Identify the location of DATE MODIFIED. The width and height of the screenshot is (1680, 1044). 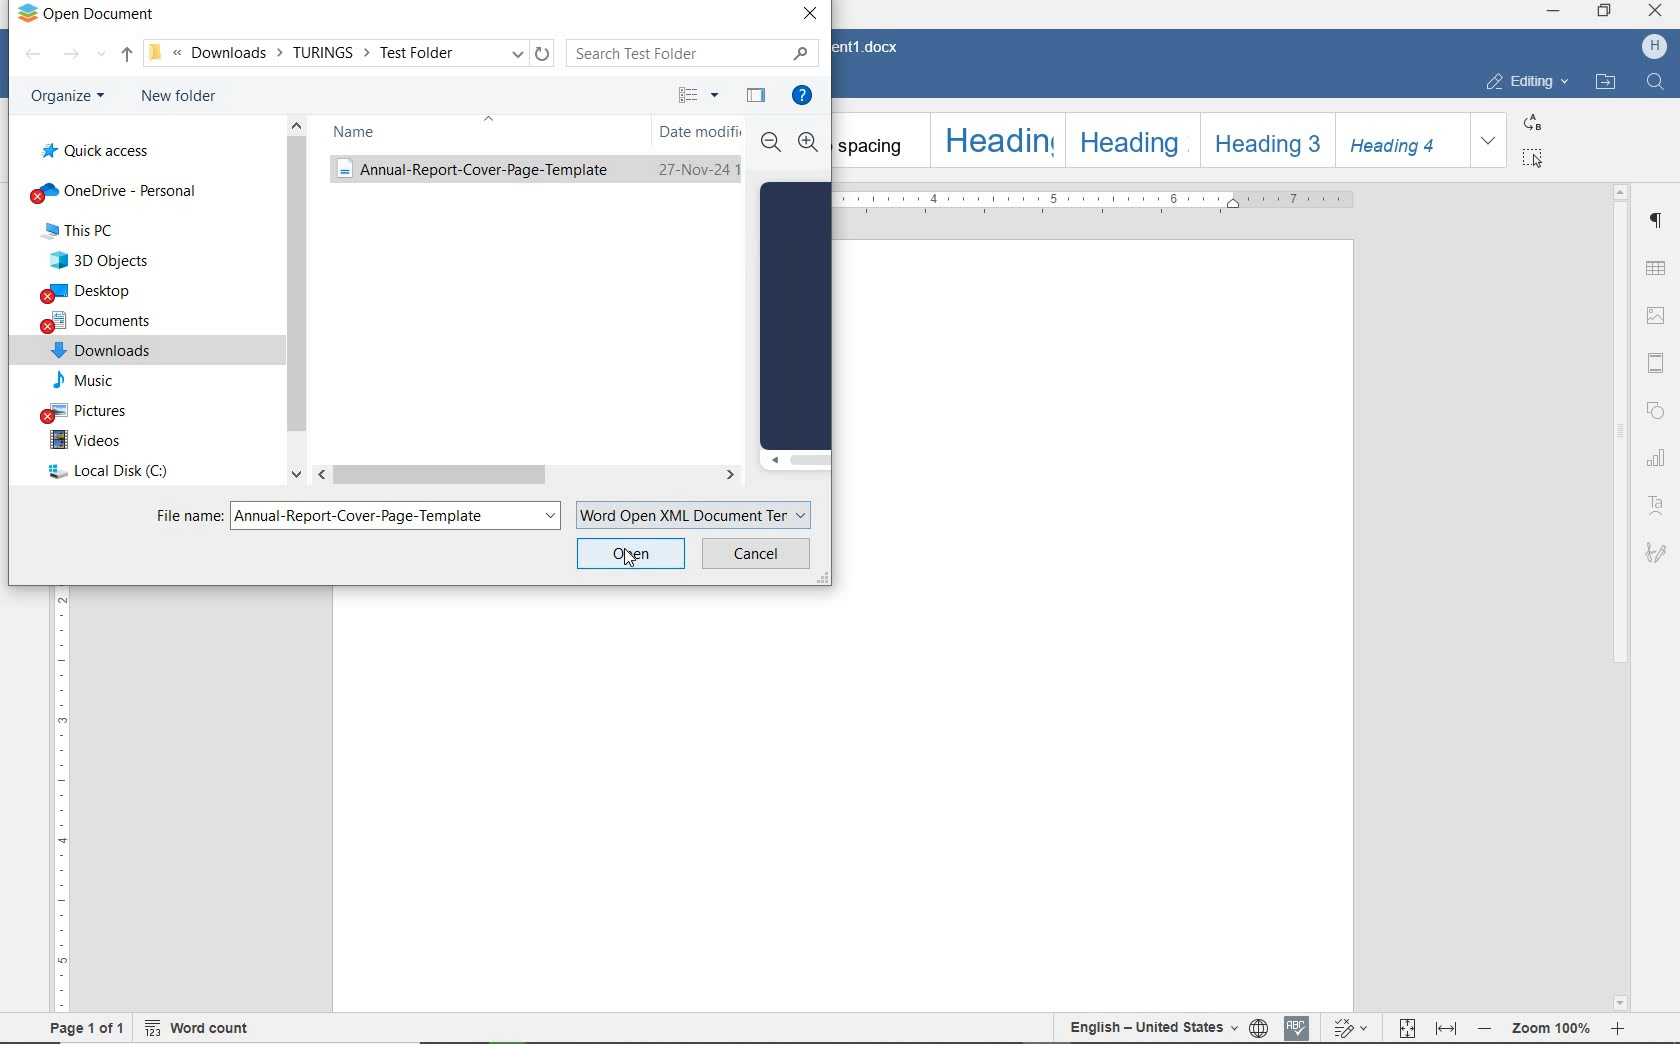
(700, 132).